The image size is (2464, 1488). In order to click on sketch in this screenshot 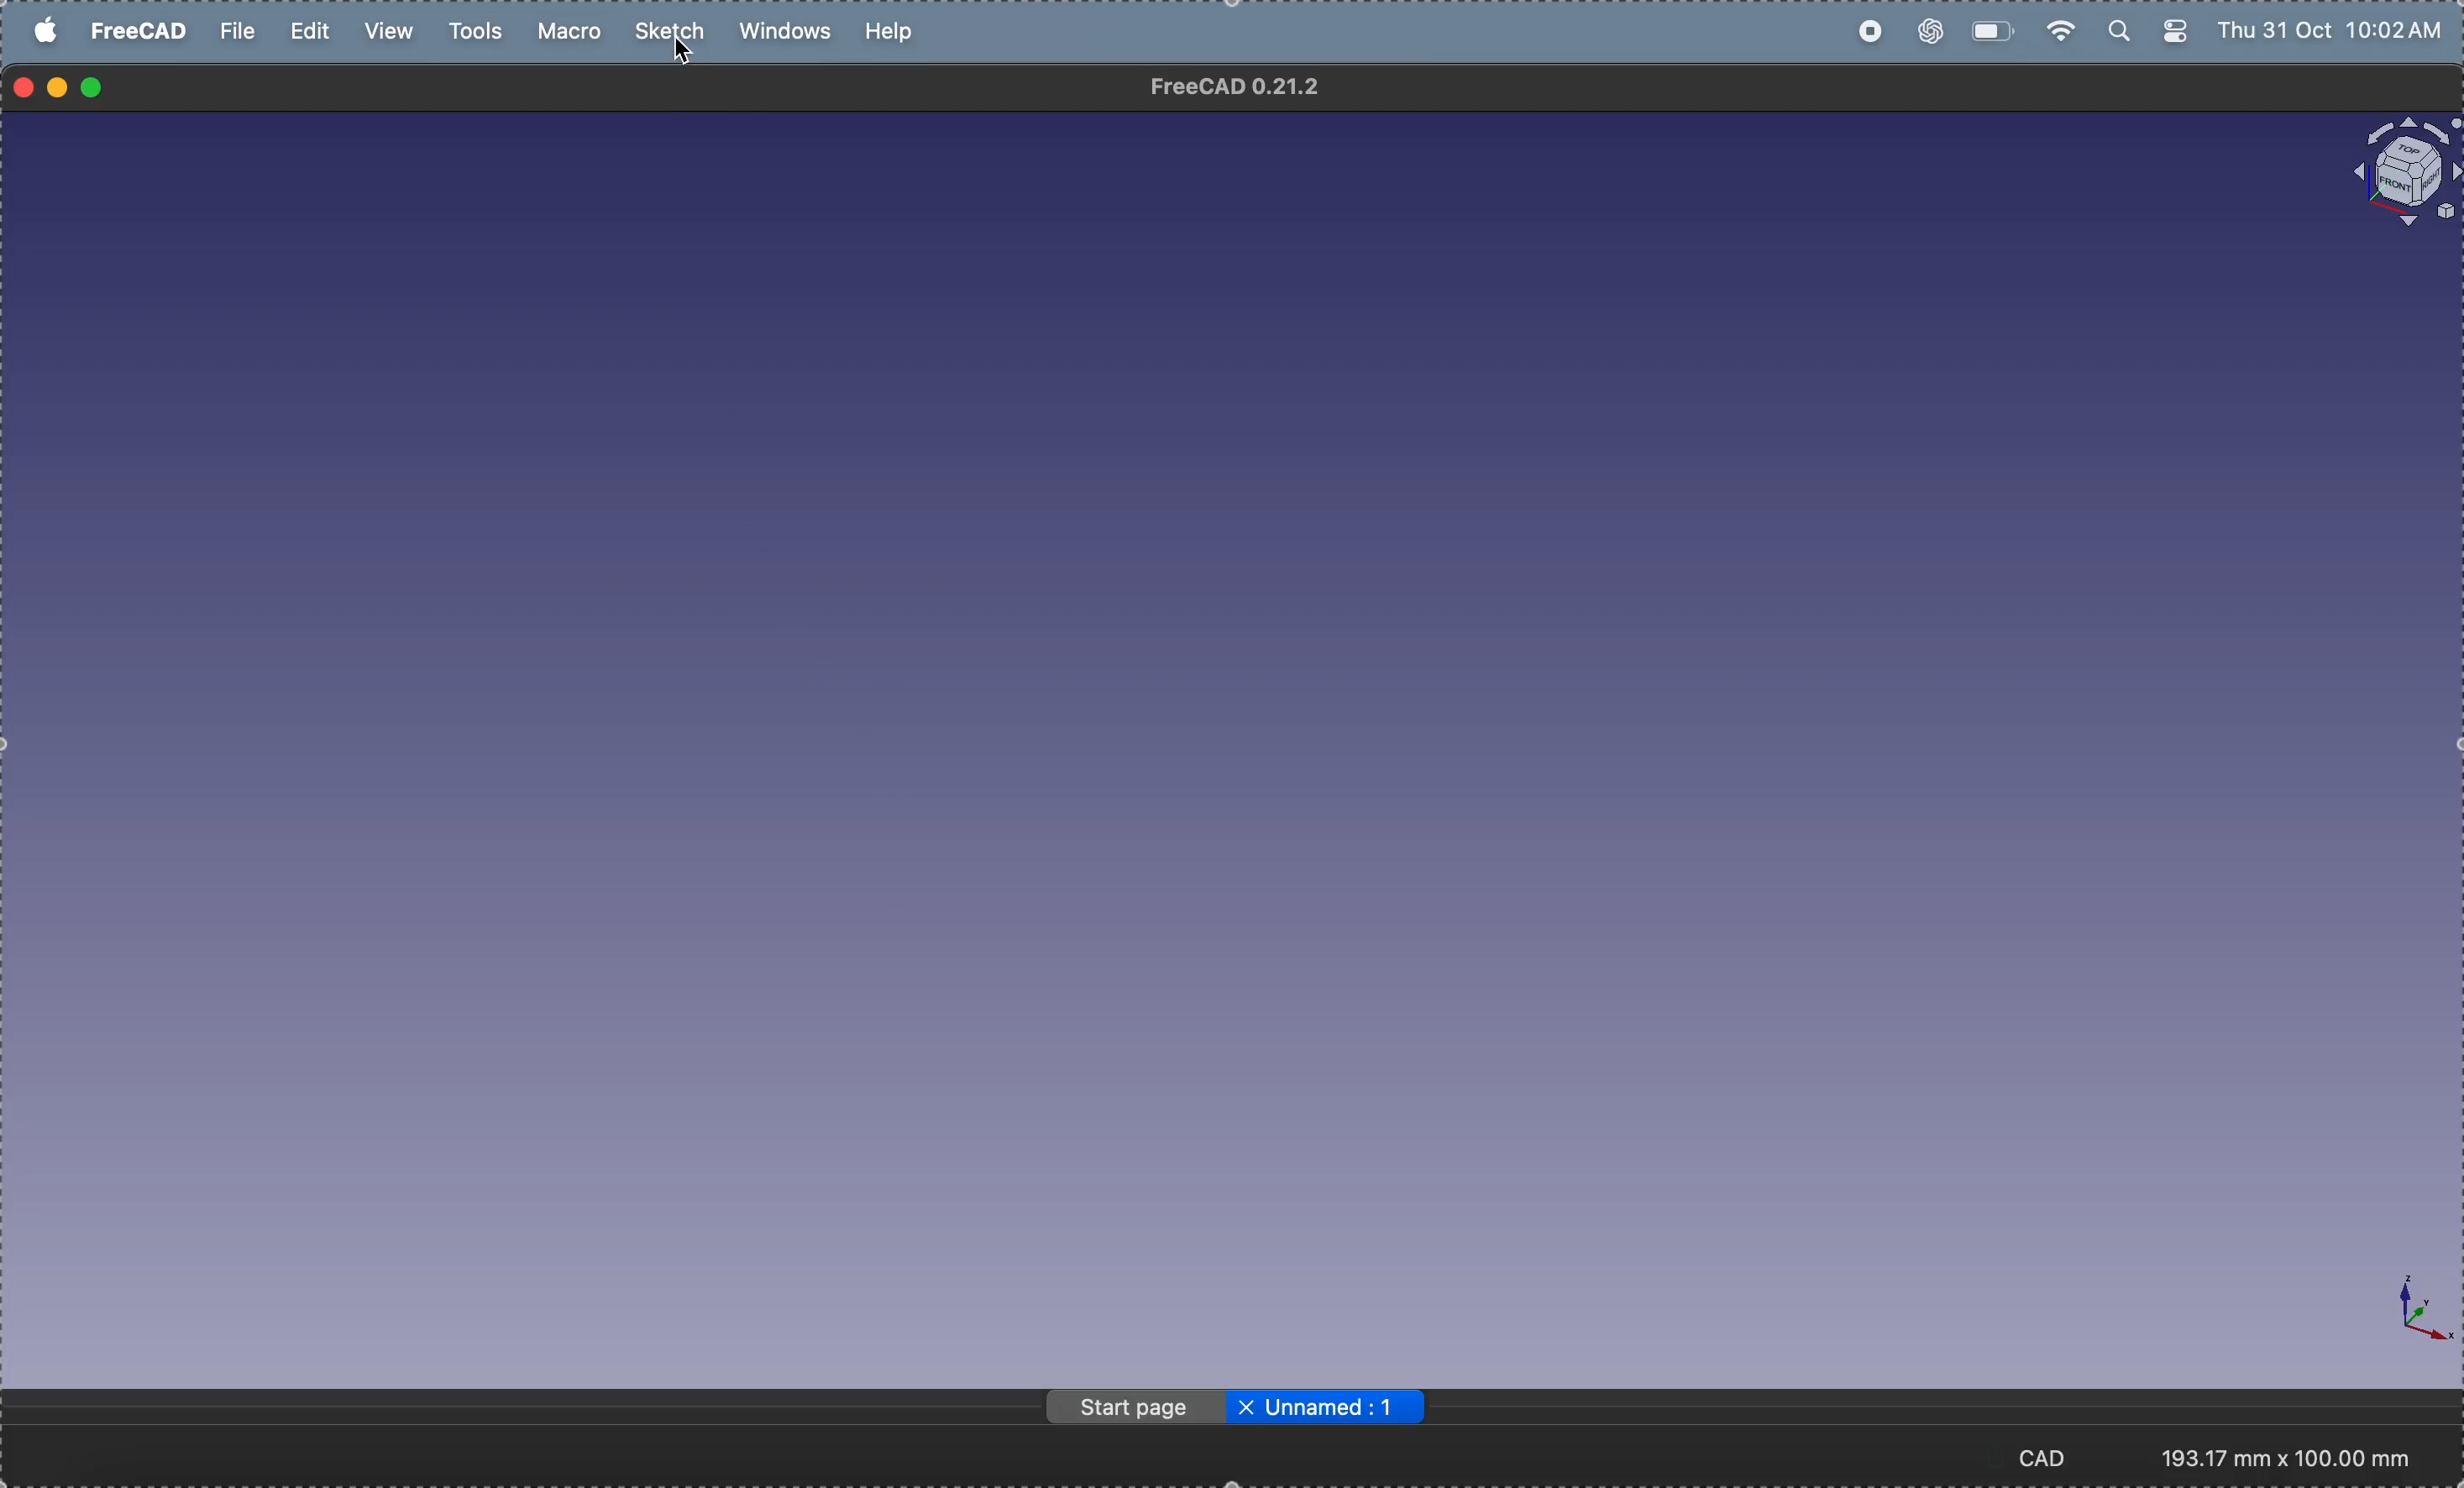, I will do `click(674, 32)`.